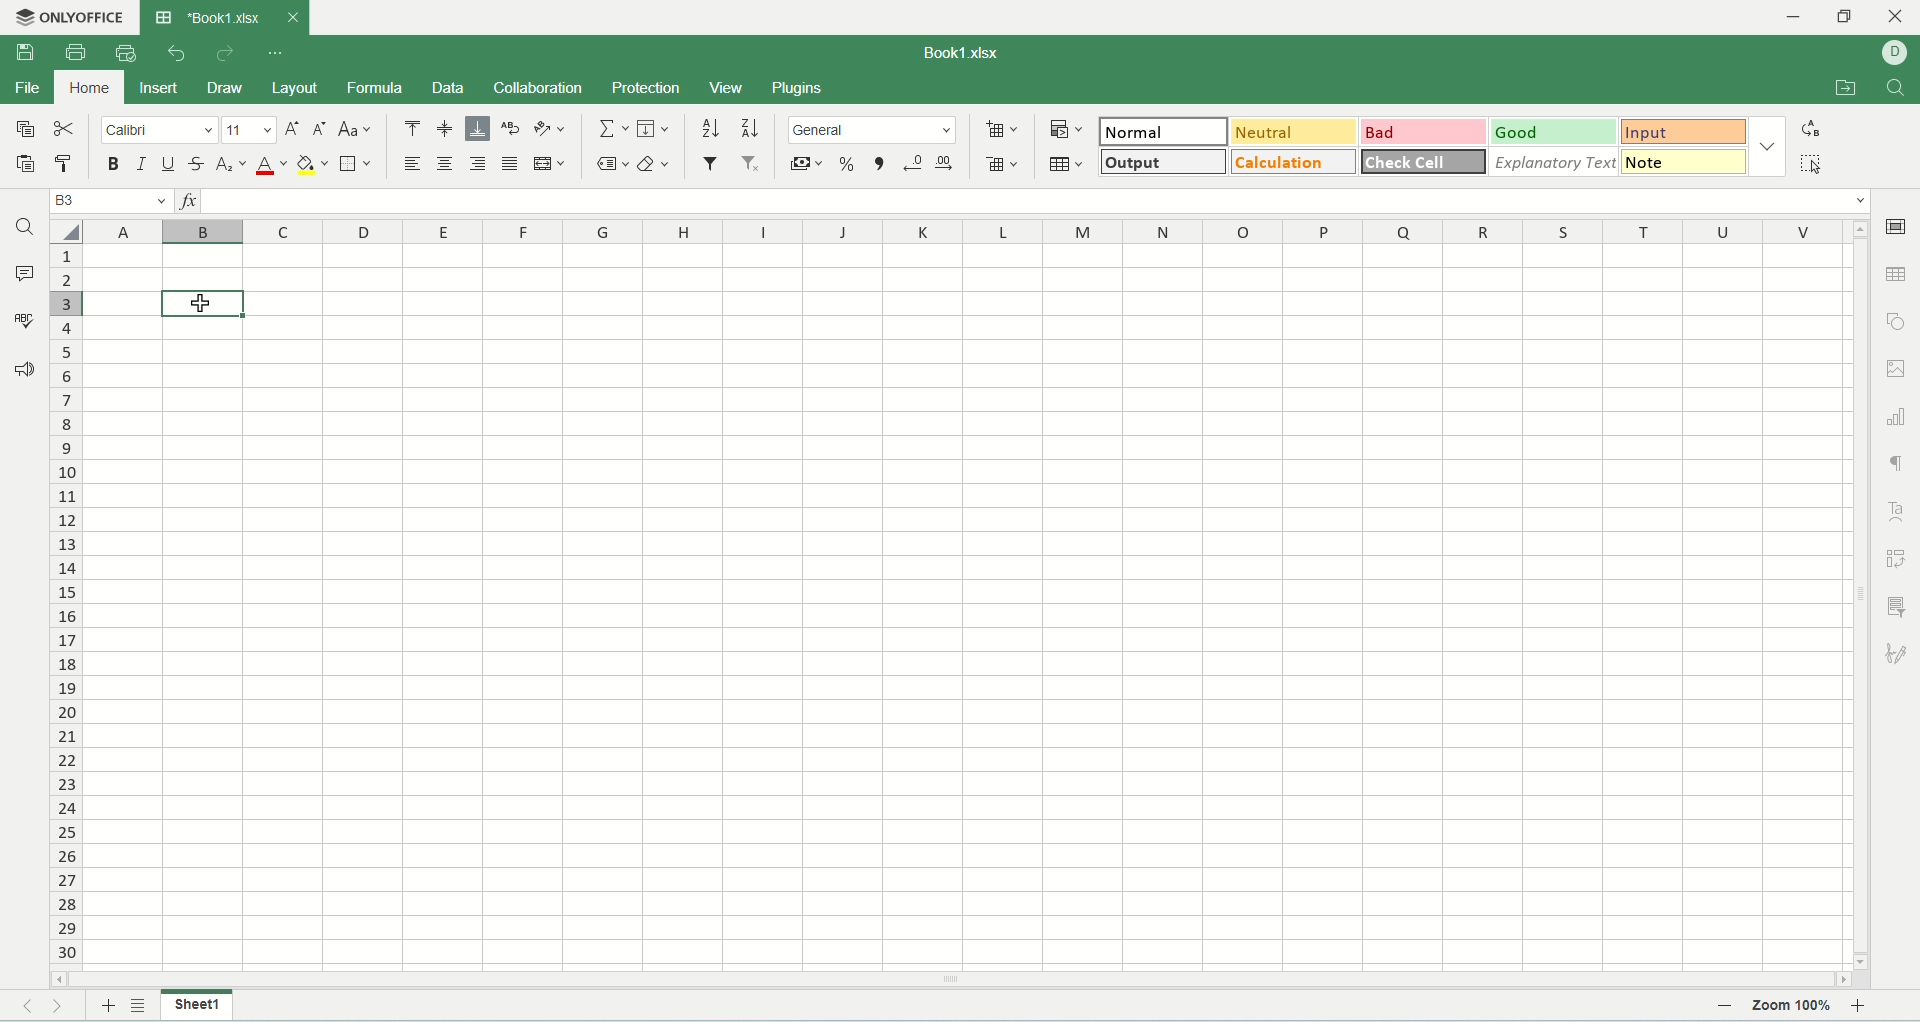 The width and height of the screenshot is (1920, 1022). What do you see at coordinates (728, 87) in the screenshot?
I see `views` at bounding box center [728, 87].